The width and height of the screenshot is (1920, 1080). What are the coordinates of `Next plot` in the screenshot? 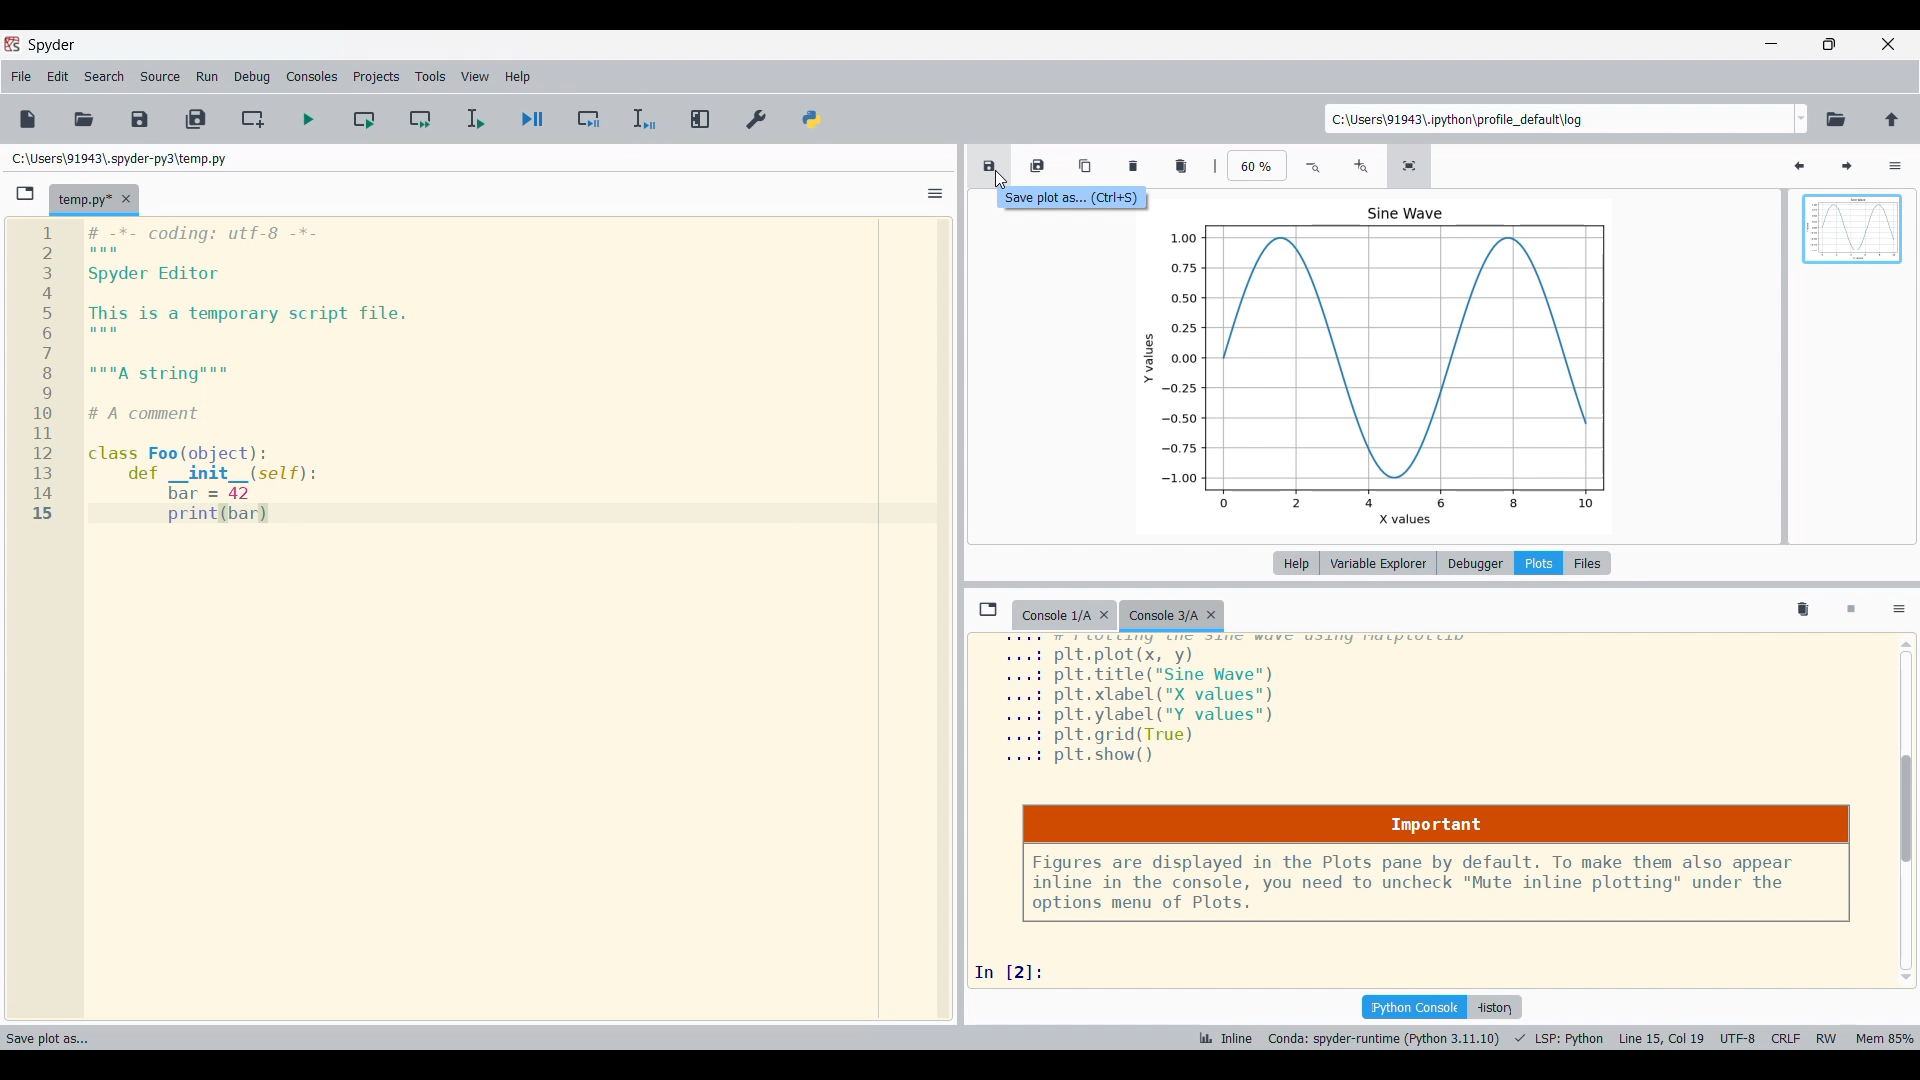 It's located at (1846, 167).